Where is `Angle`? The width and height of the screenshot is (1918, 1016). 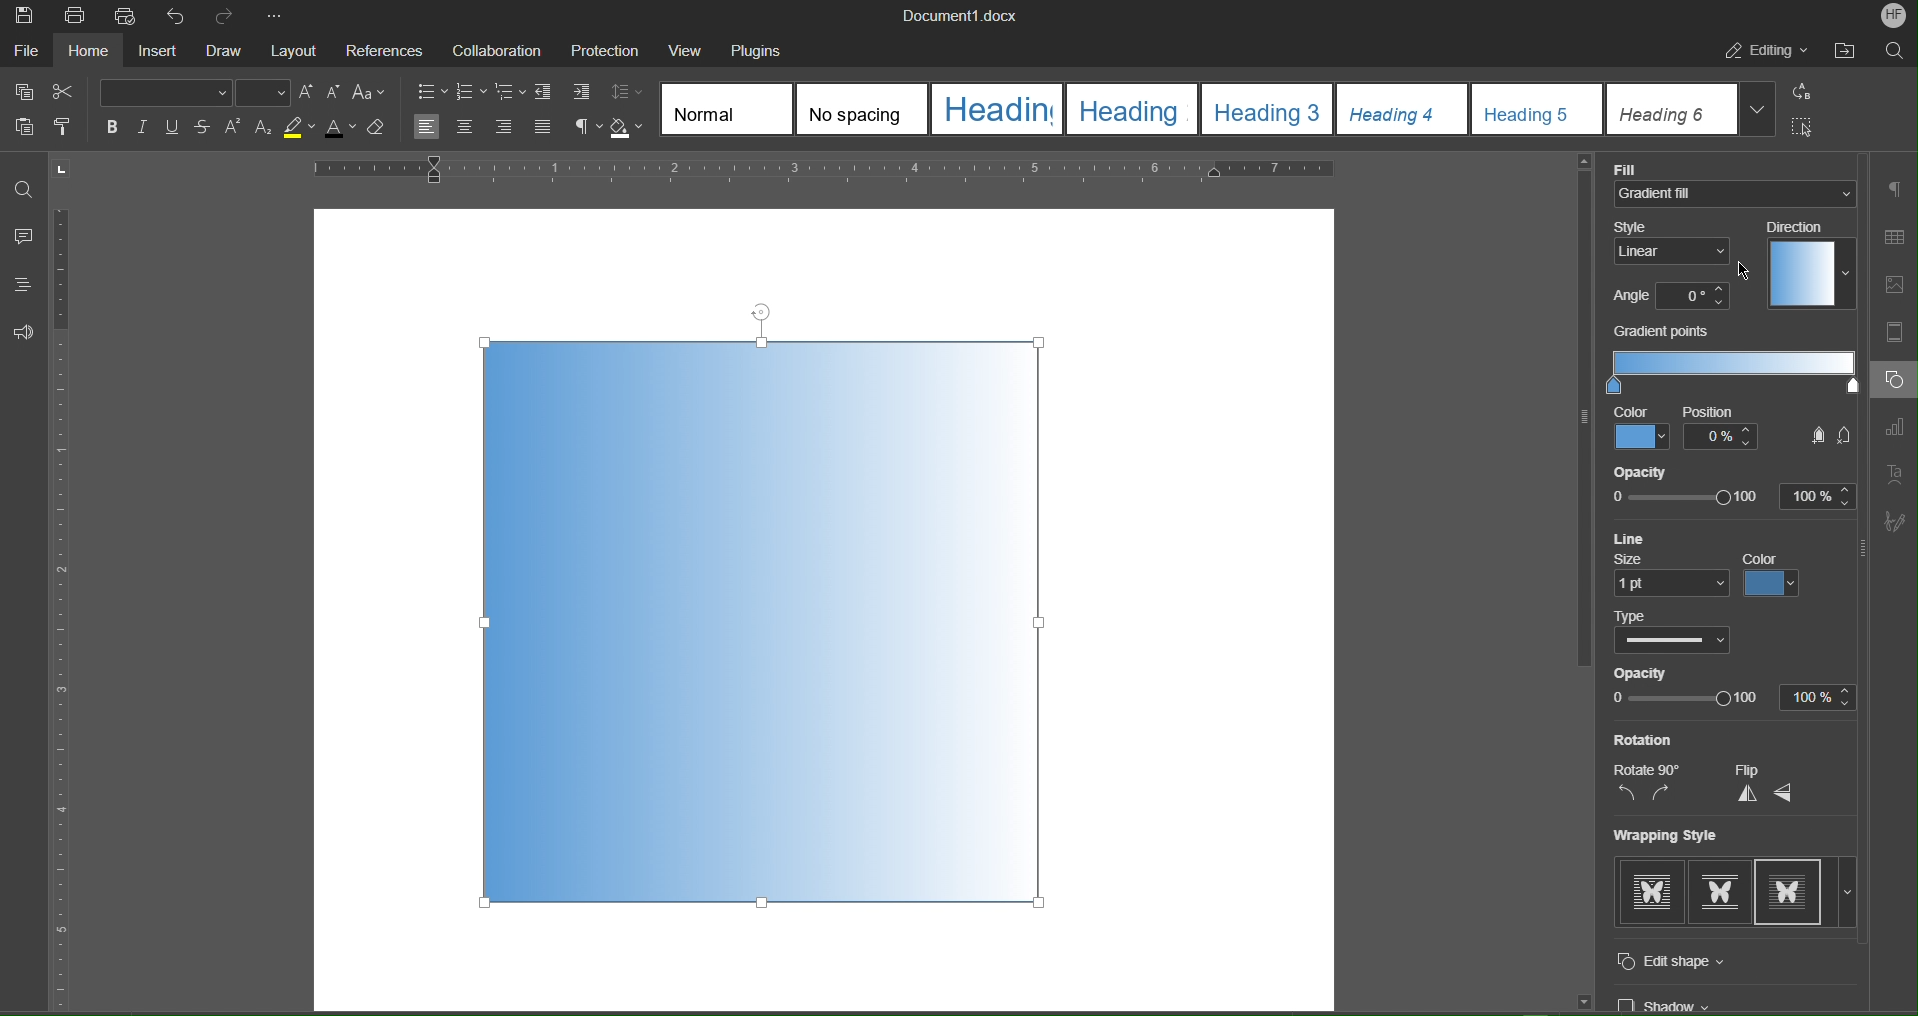
Angle is located at coordinates (1628, 296).